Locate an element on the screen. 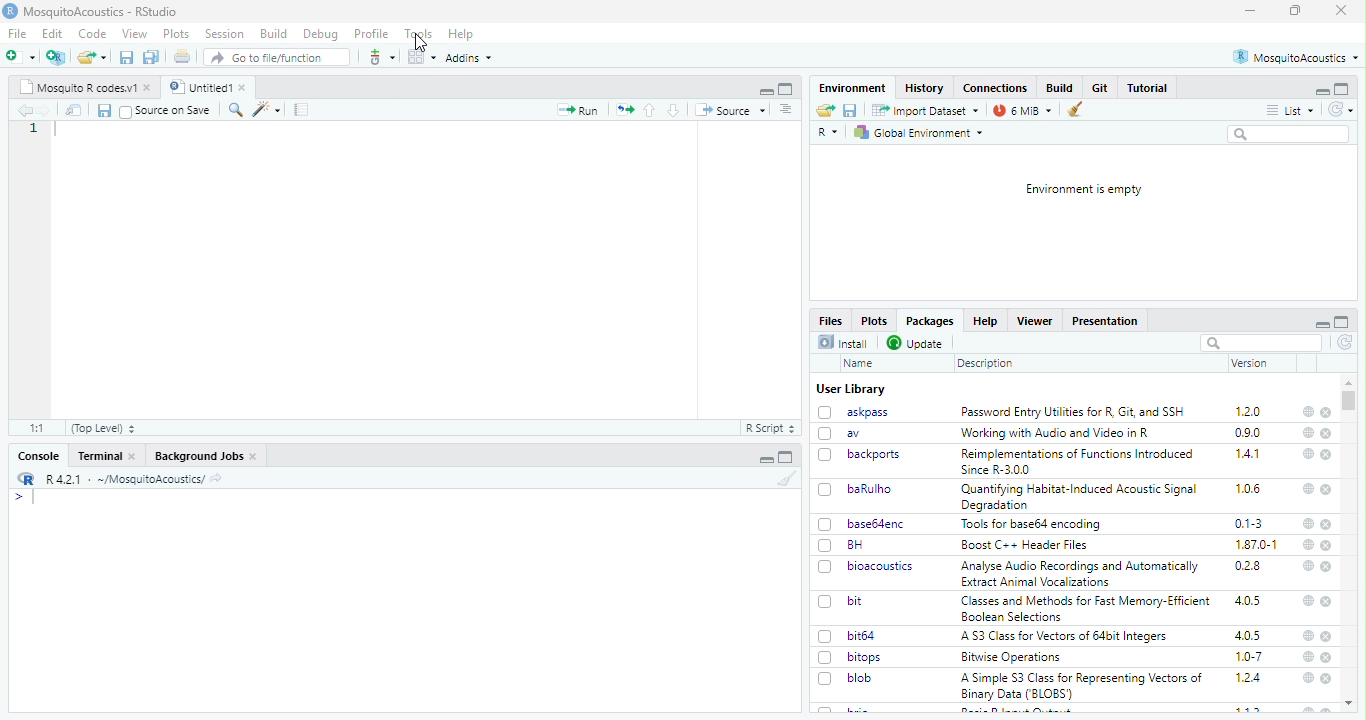 This screenshot has height=720, width=1366. find is located at coordinates (237, 110).